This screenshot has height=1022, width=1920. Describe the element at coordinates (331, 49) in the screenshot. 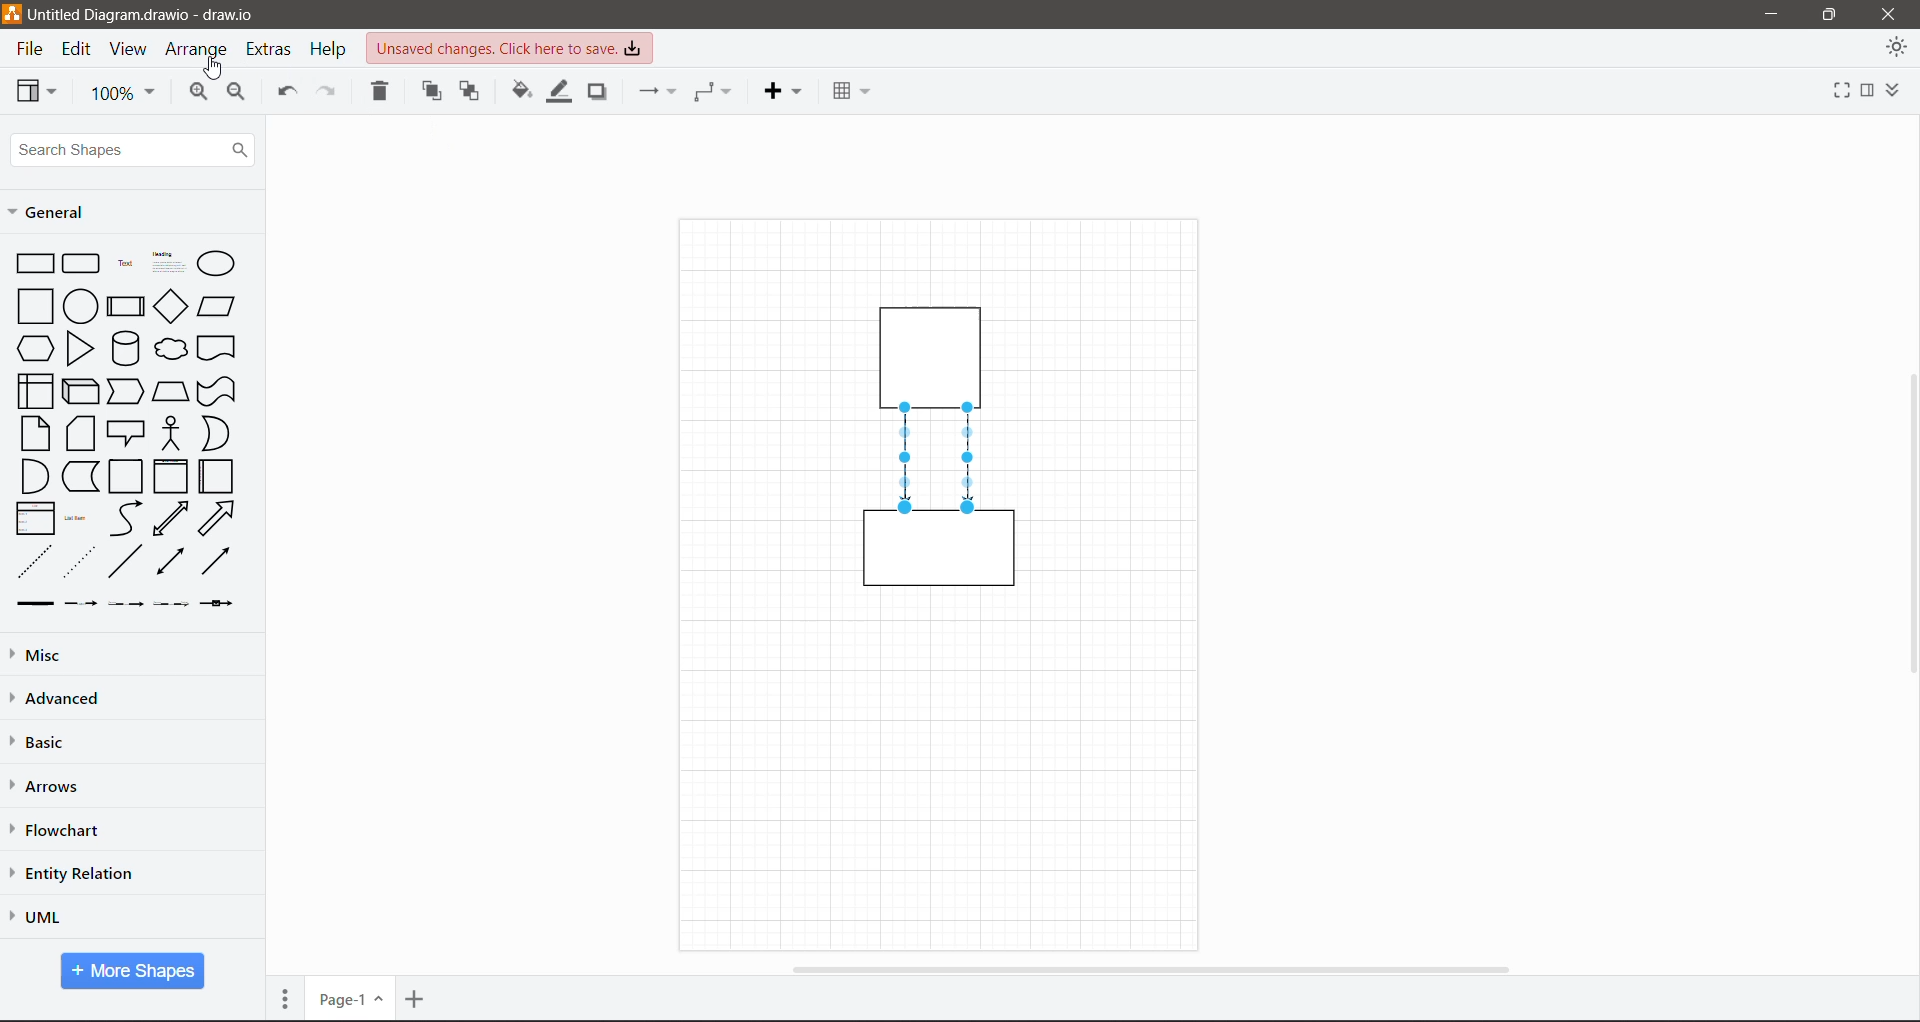

I see `Help` at that location.